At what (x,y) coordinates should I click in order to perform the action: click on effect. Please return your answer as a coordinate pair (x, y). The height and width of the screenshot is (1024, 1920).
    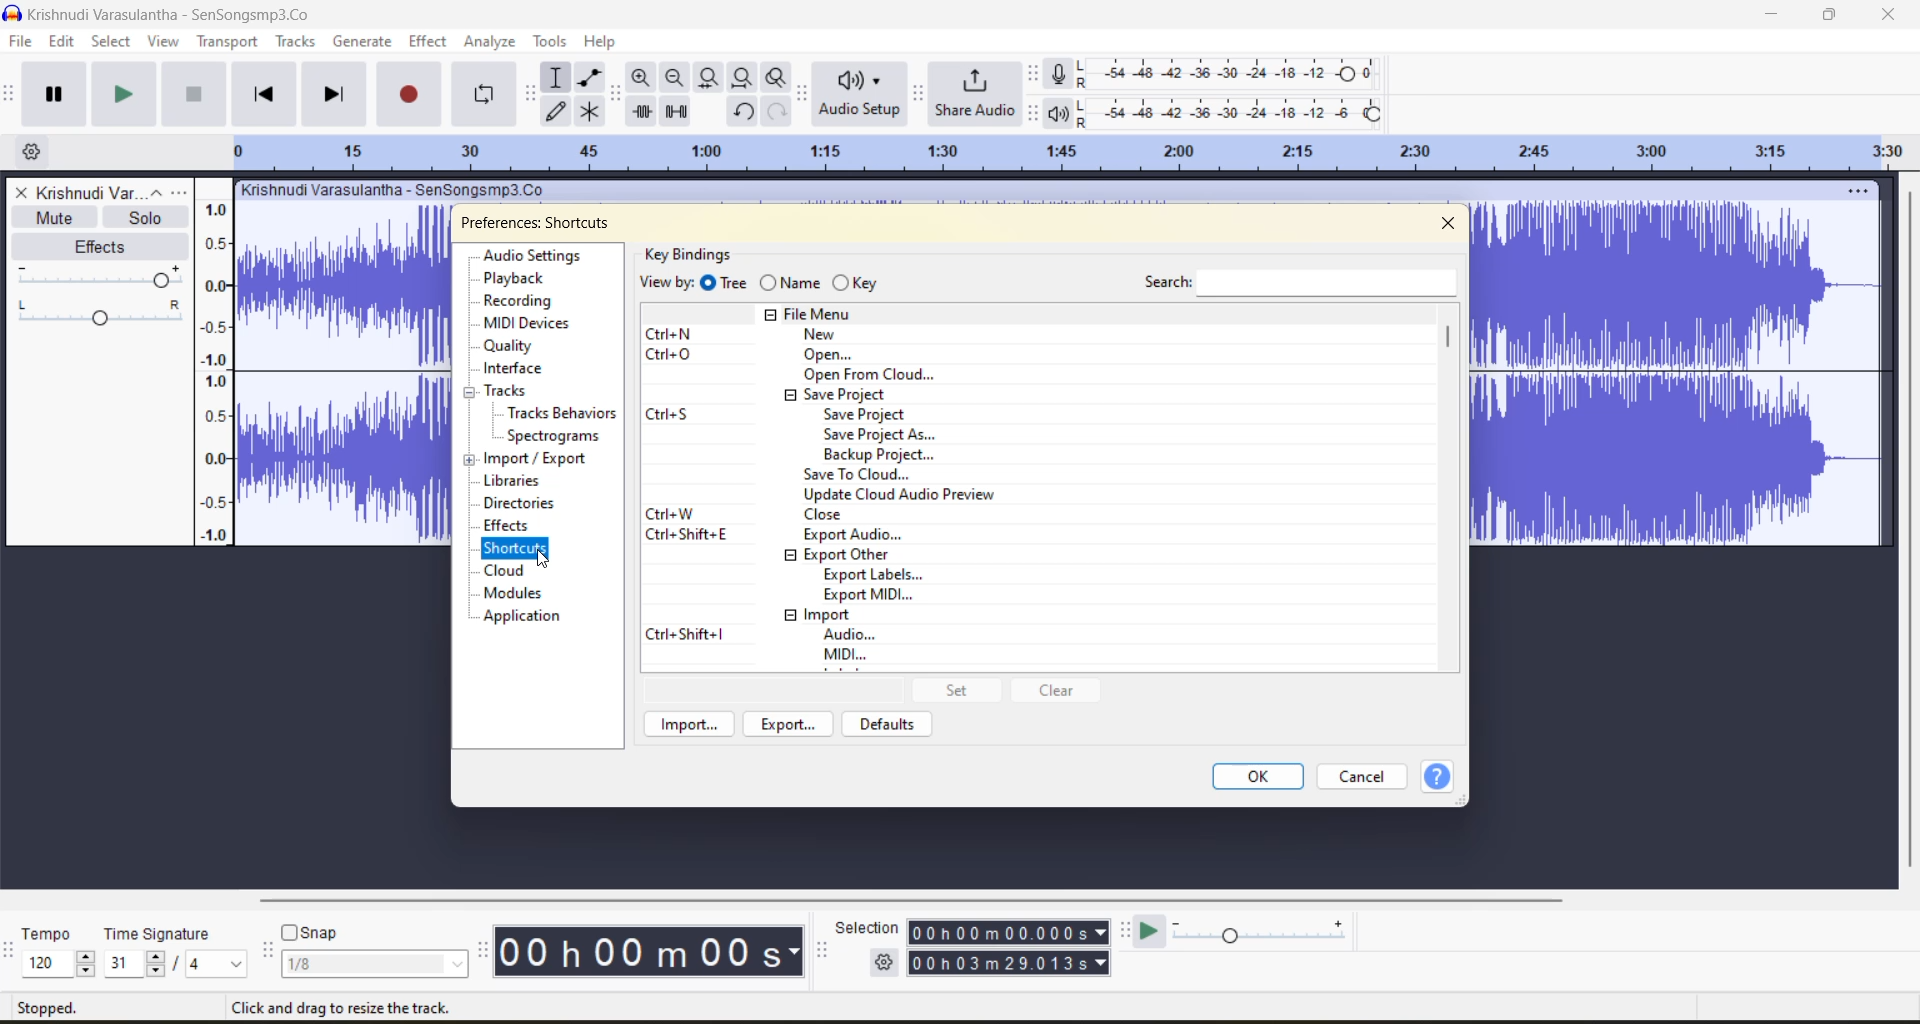
    Looking at the image, I should click on (429, 42).